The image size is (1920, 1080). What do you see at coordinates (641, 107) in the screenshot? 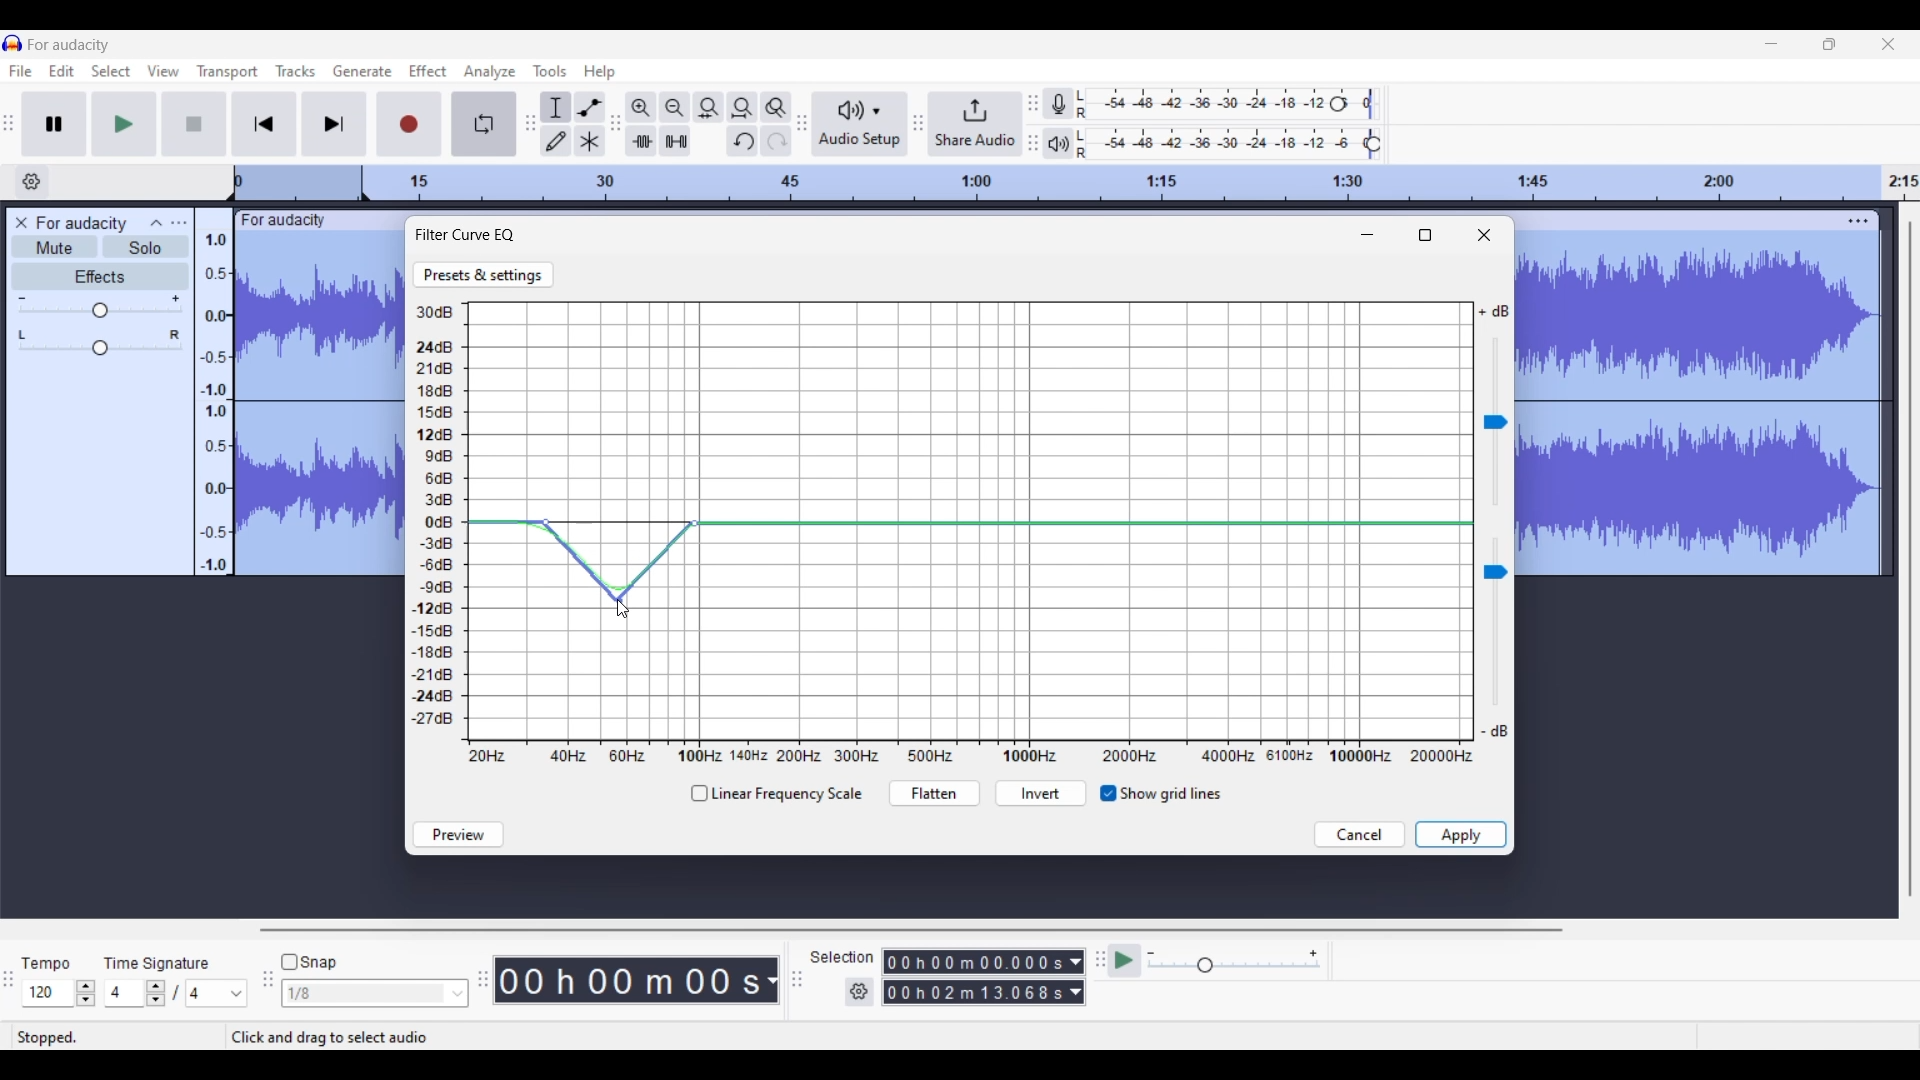
I see `Zoom in` at bounding box center [641, 107].